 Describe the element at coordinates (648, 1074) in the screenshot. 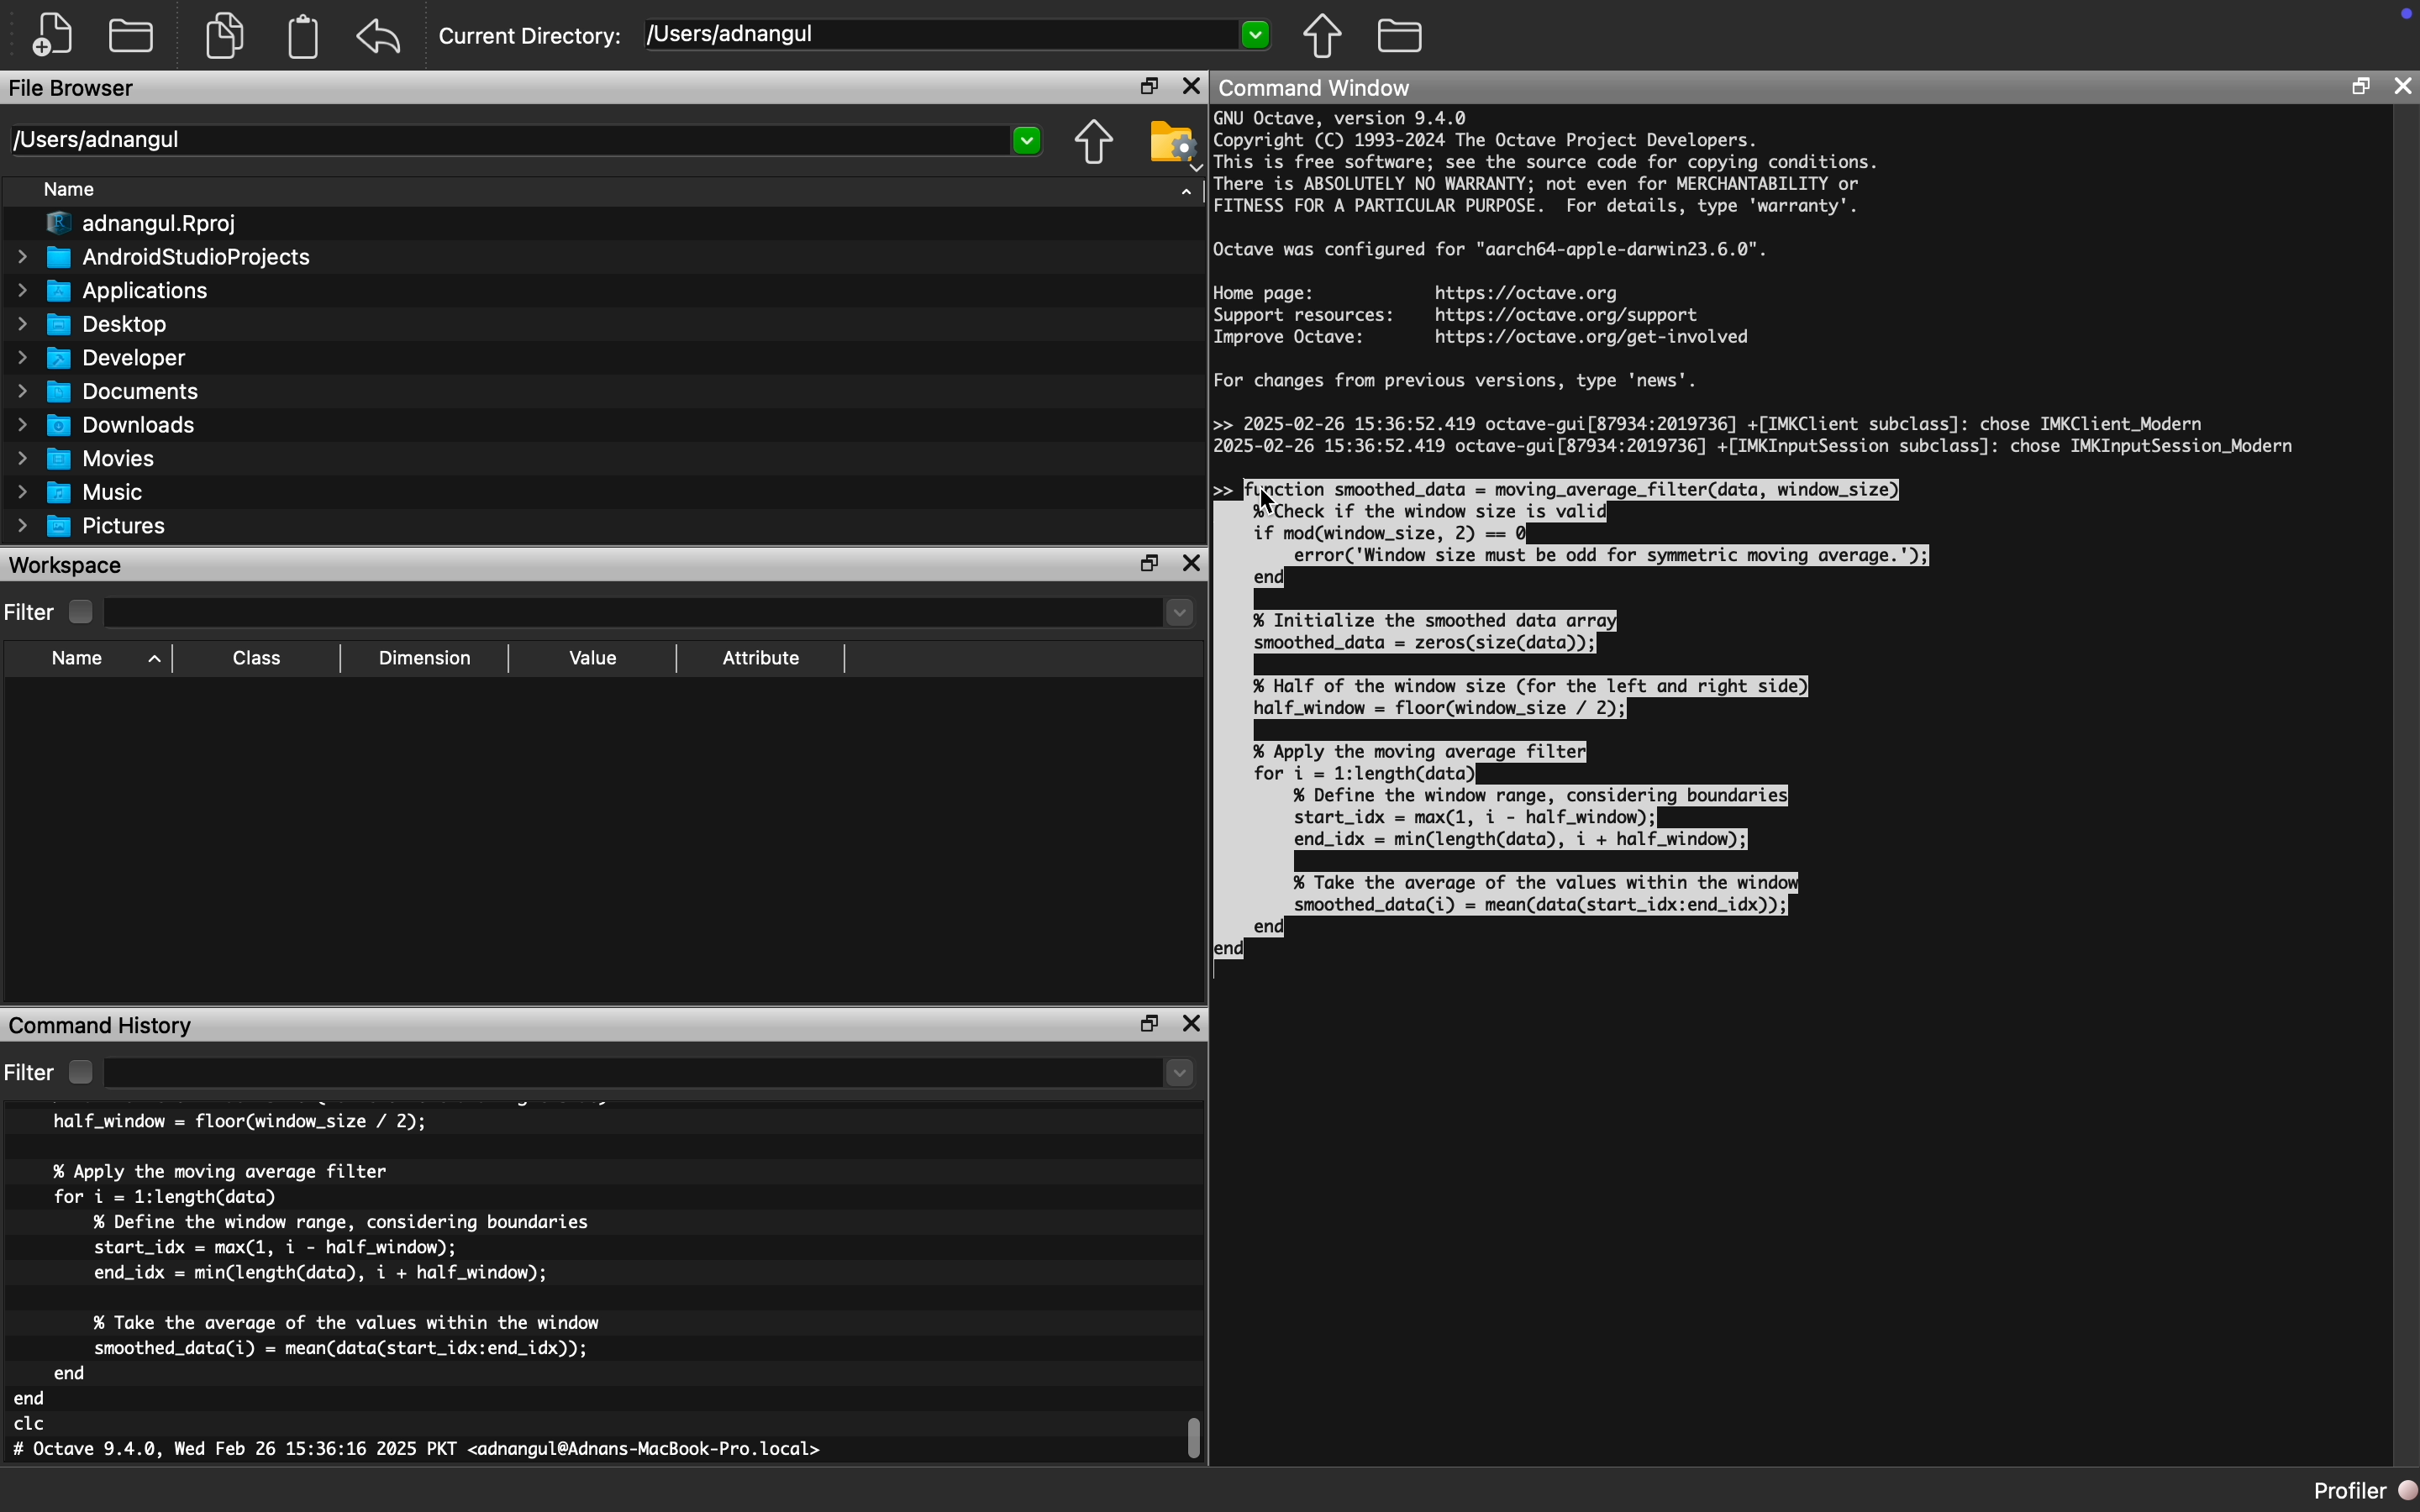

I see `Dropdown` at that location.